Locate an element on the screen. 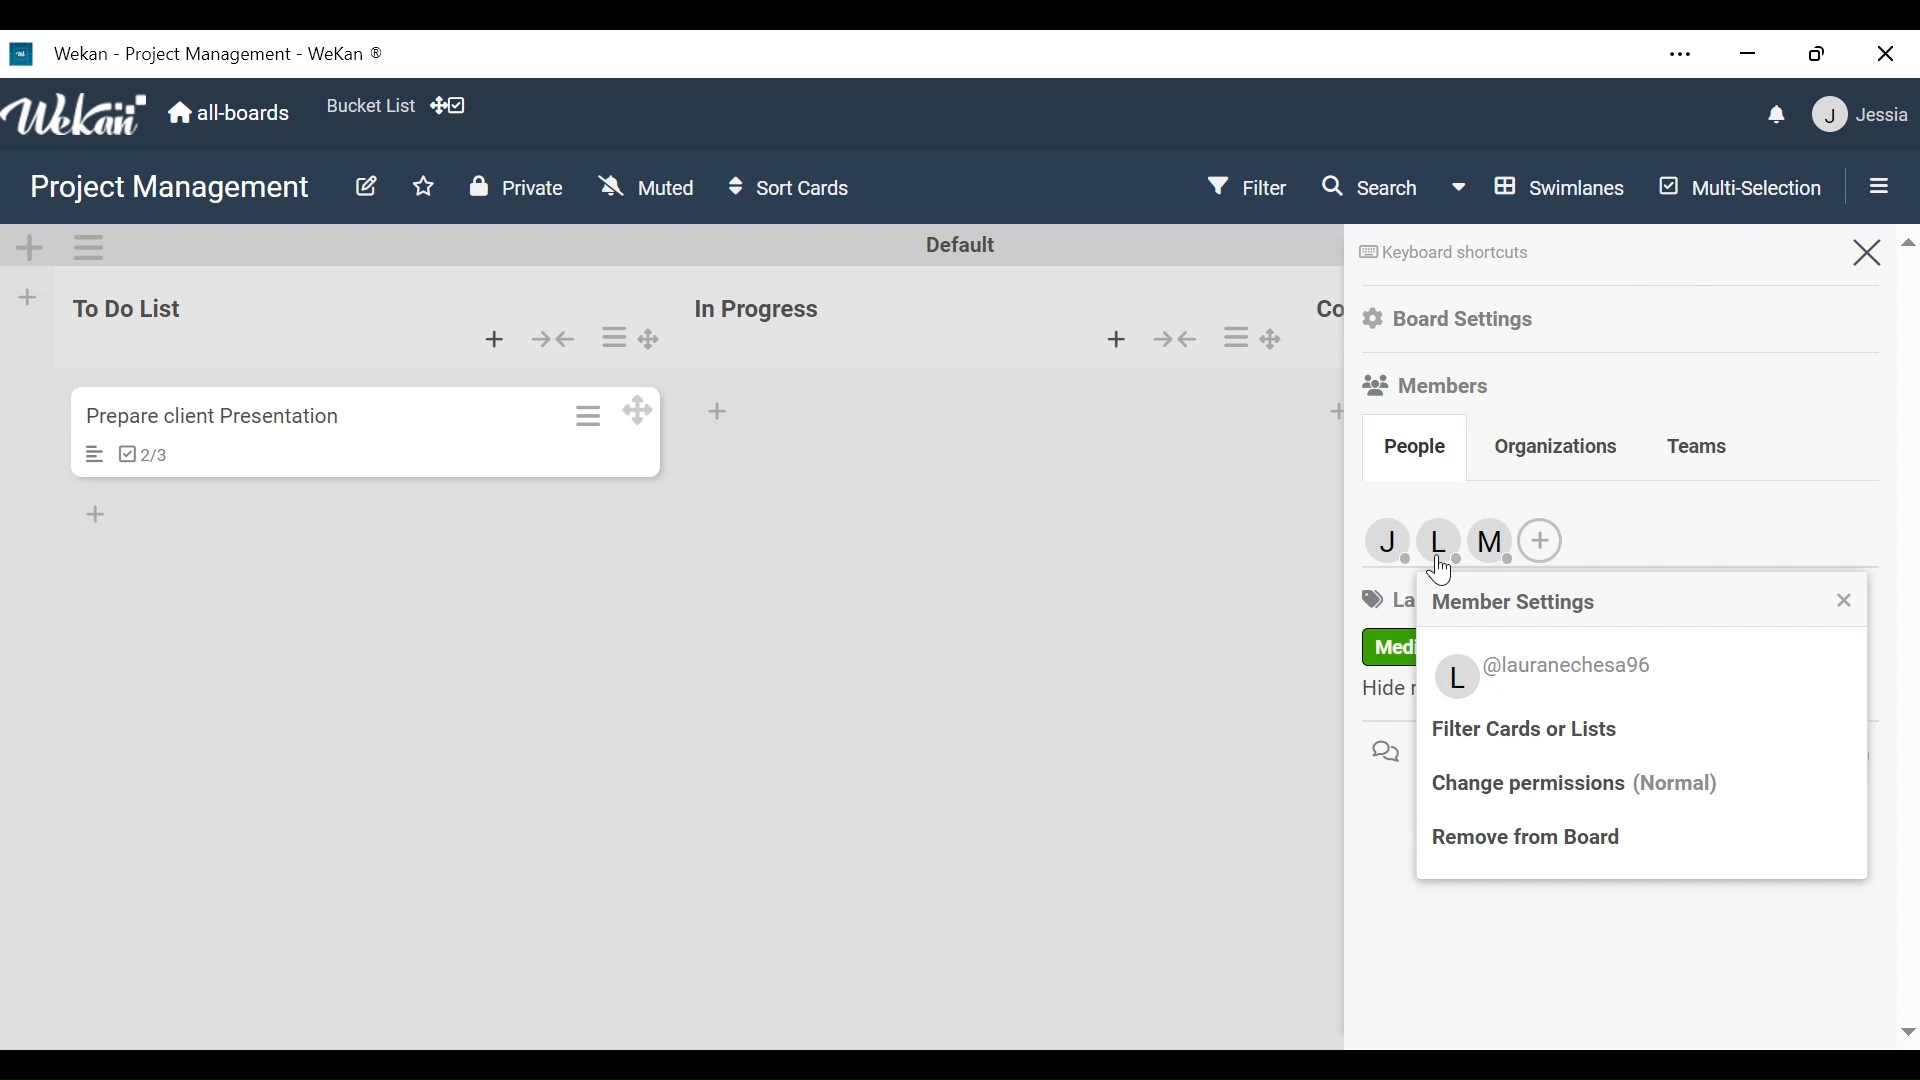  Collapse is located at coordinates (556, 339).